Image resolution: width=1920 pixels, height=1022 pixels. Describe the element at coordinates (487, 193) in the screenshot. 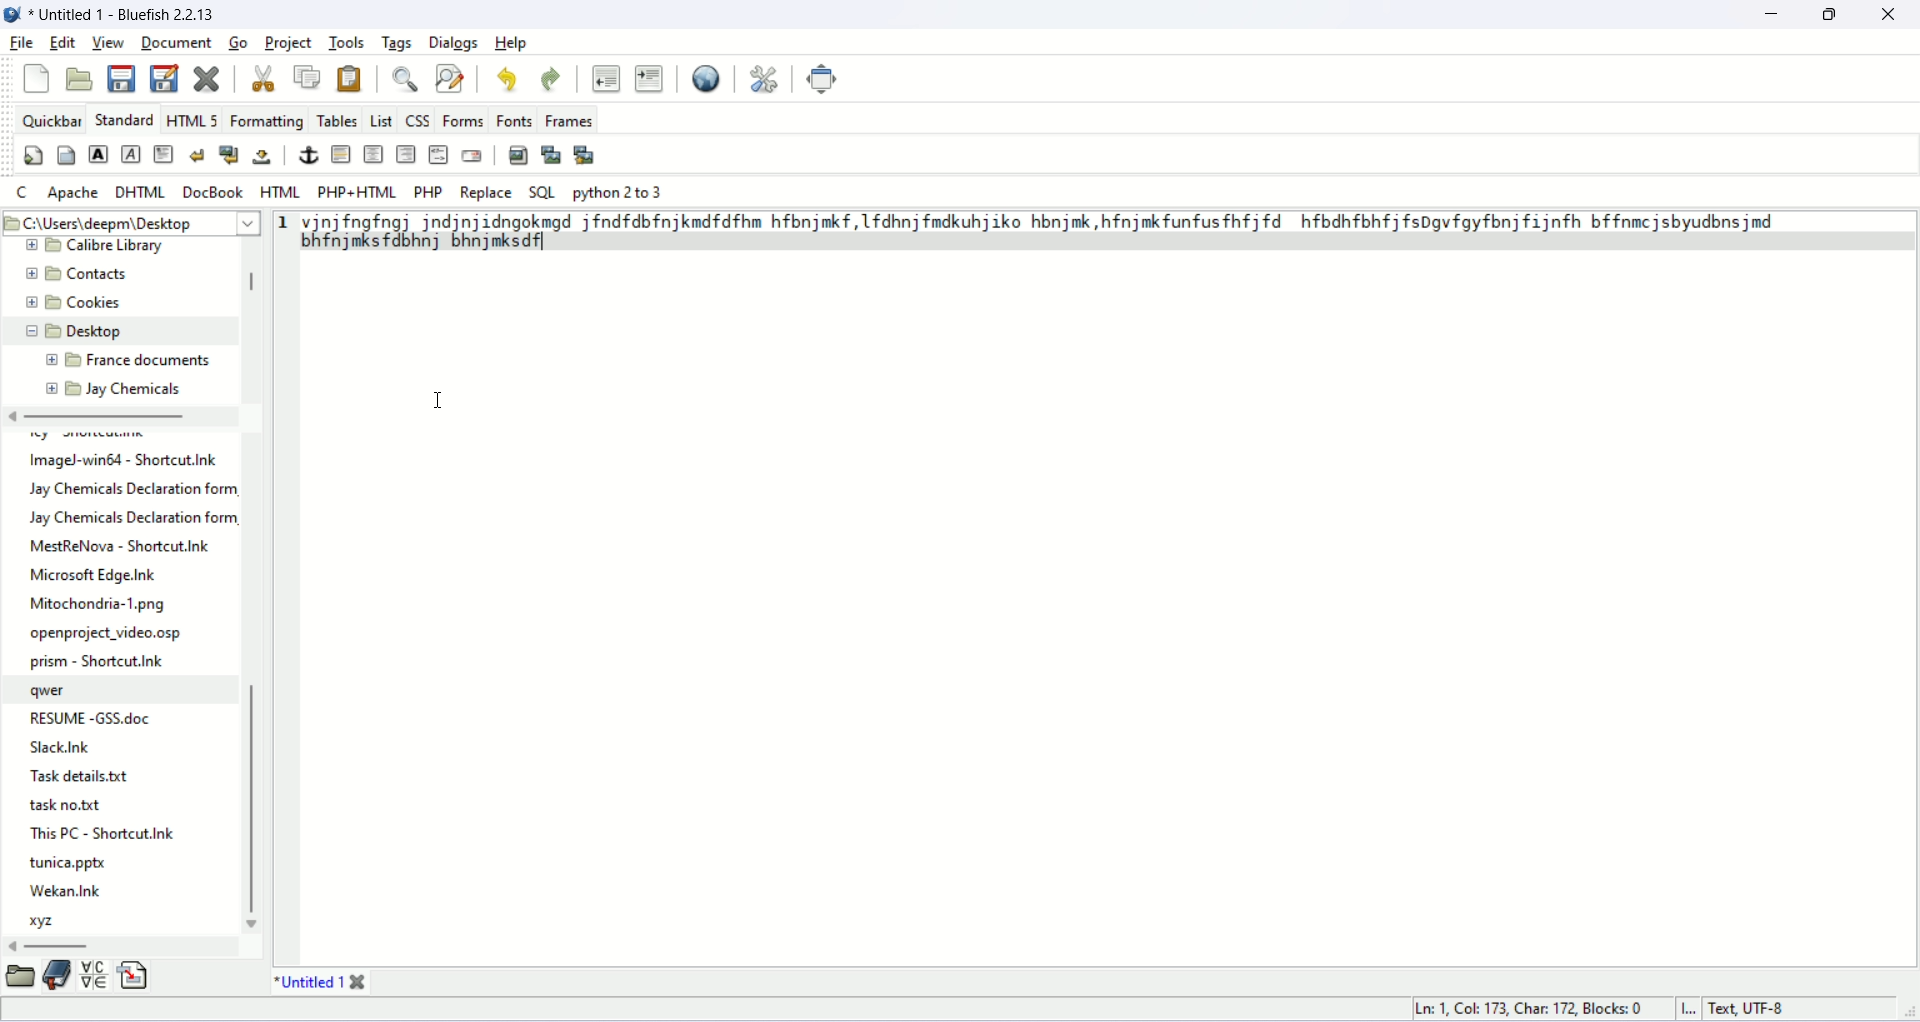

I see `replace` at that location.